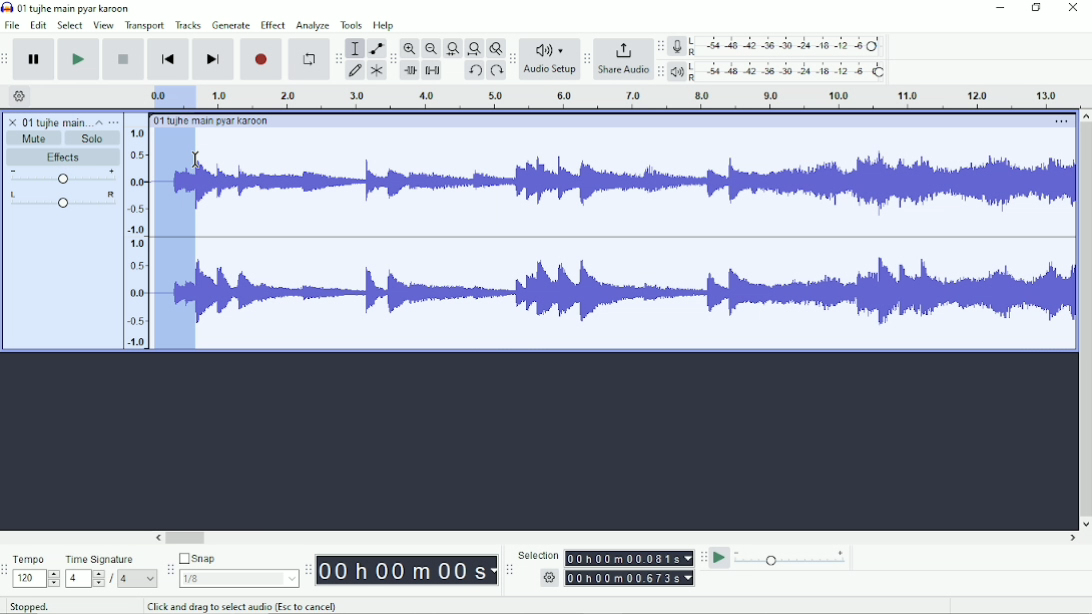 The height and width of the screenshot is (614, 1092). I want to click on Zoom In, so click(411, 48).